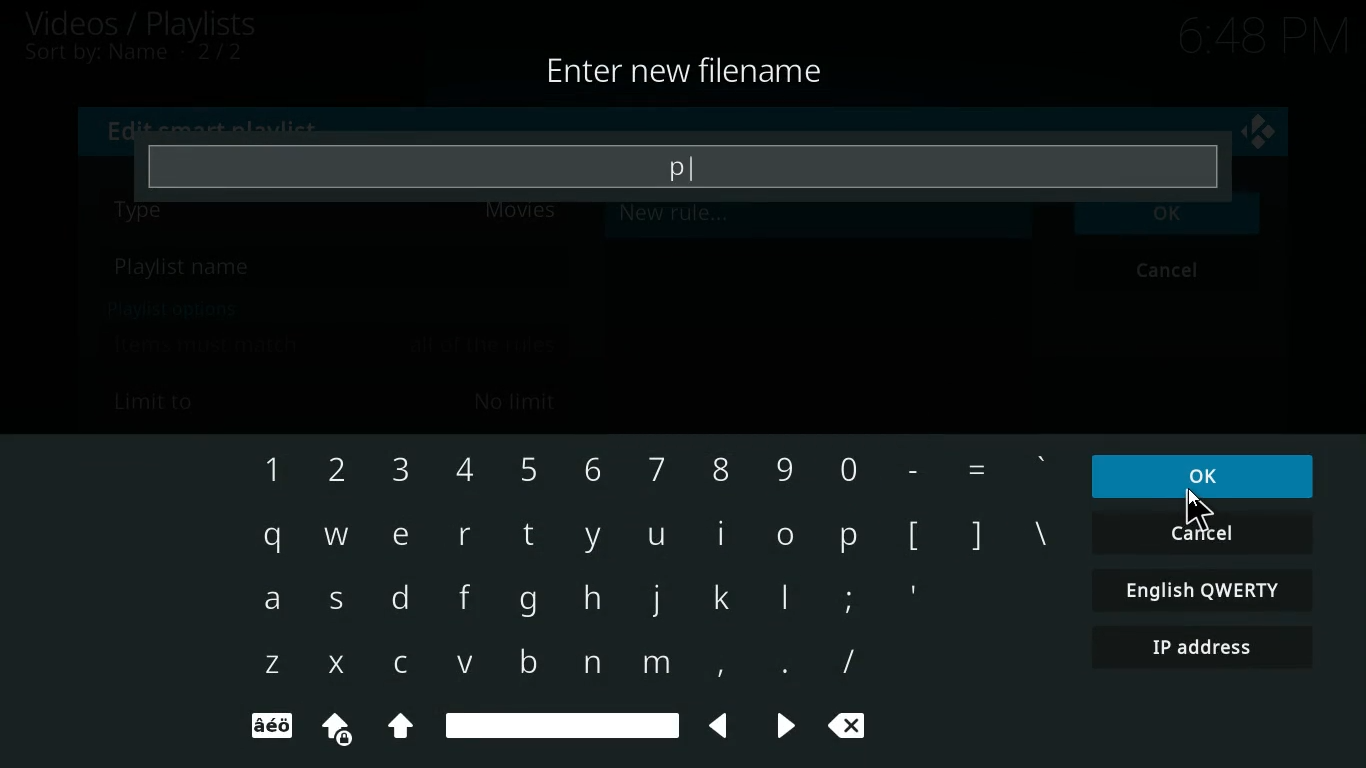  What do you see at coordinates (1042, 467) in the screenshot?
I see `'` at bounding box center [1042, 467].